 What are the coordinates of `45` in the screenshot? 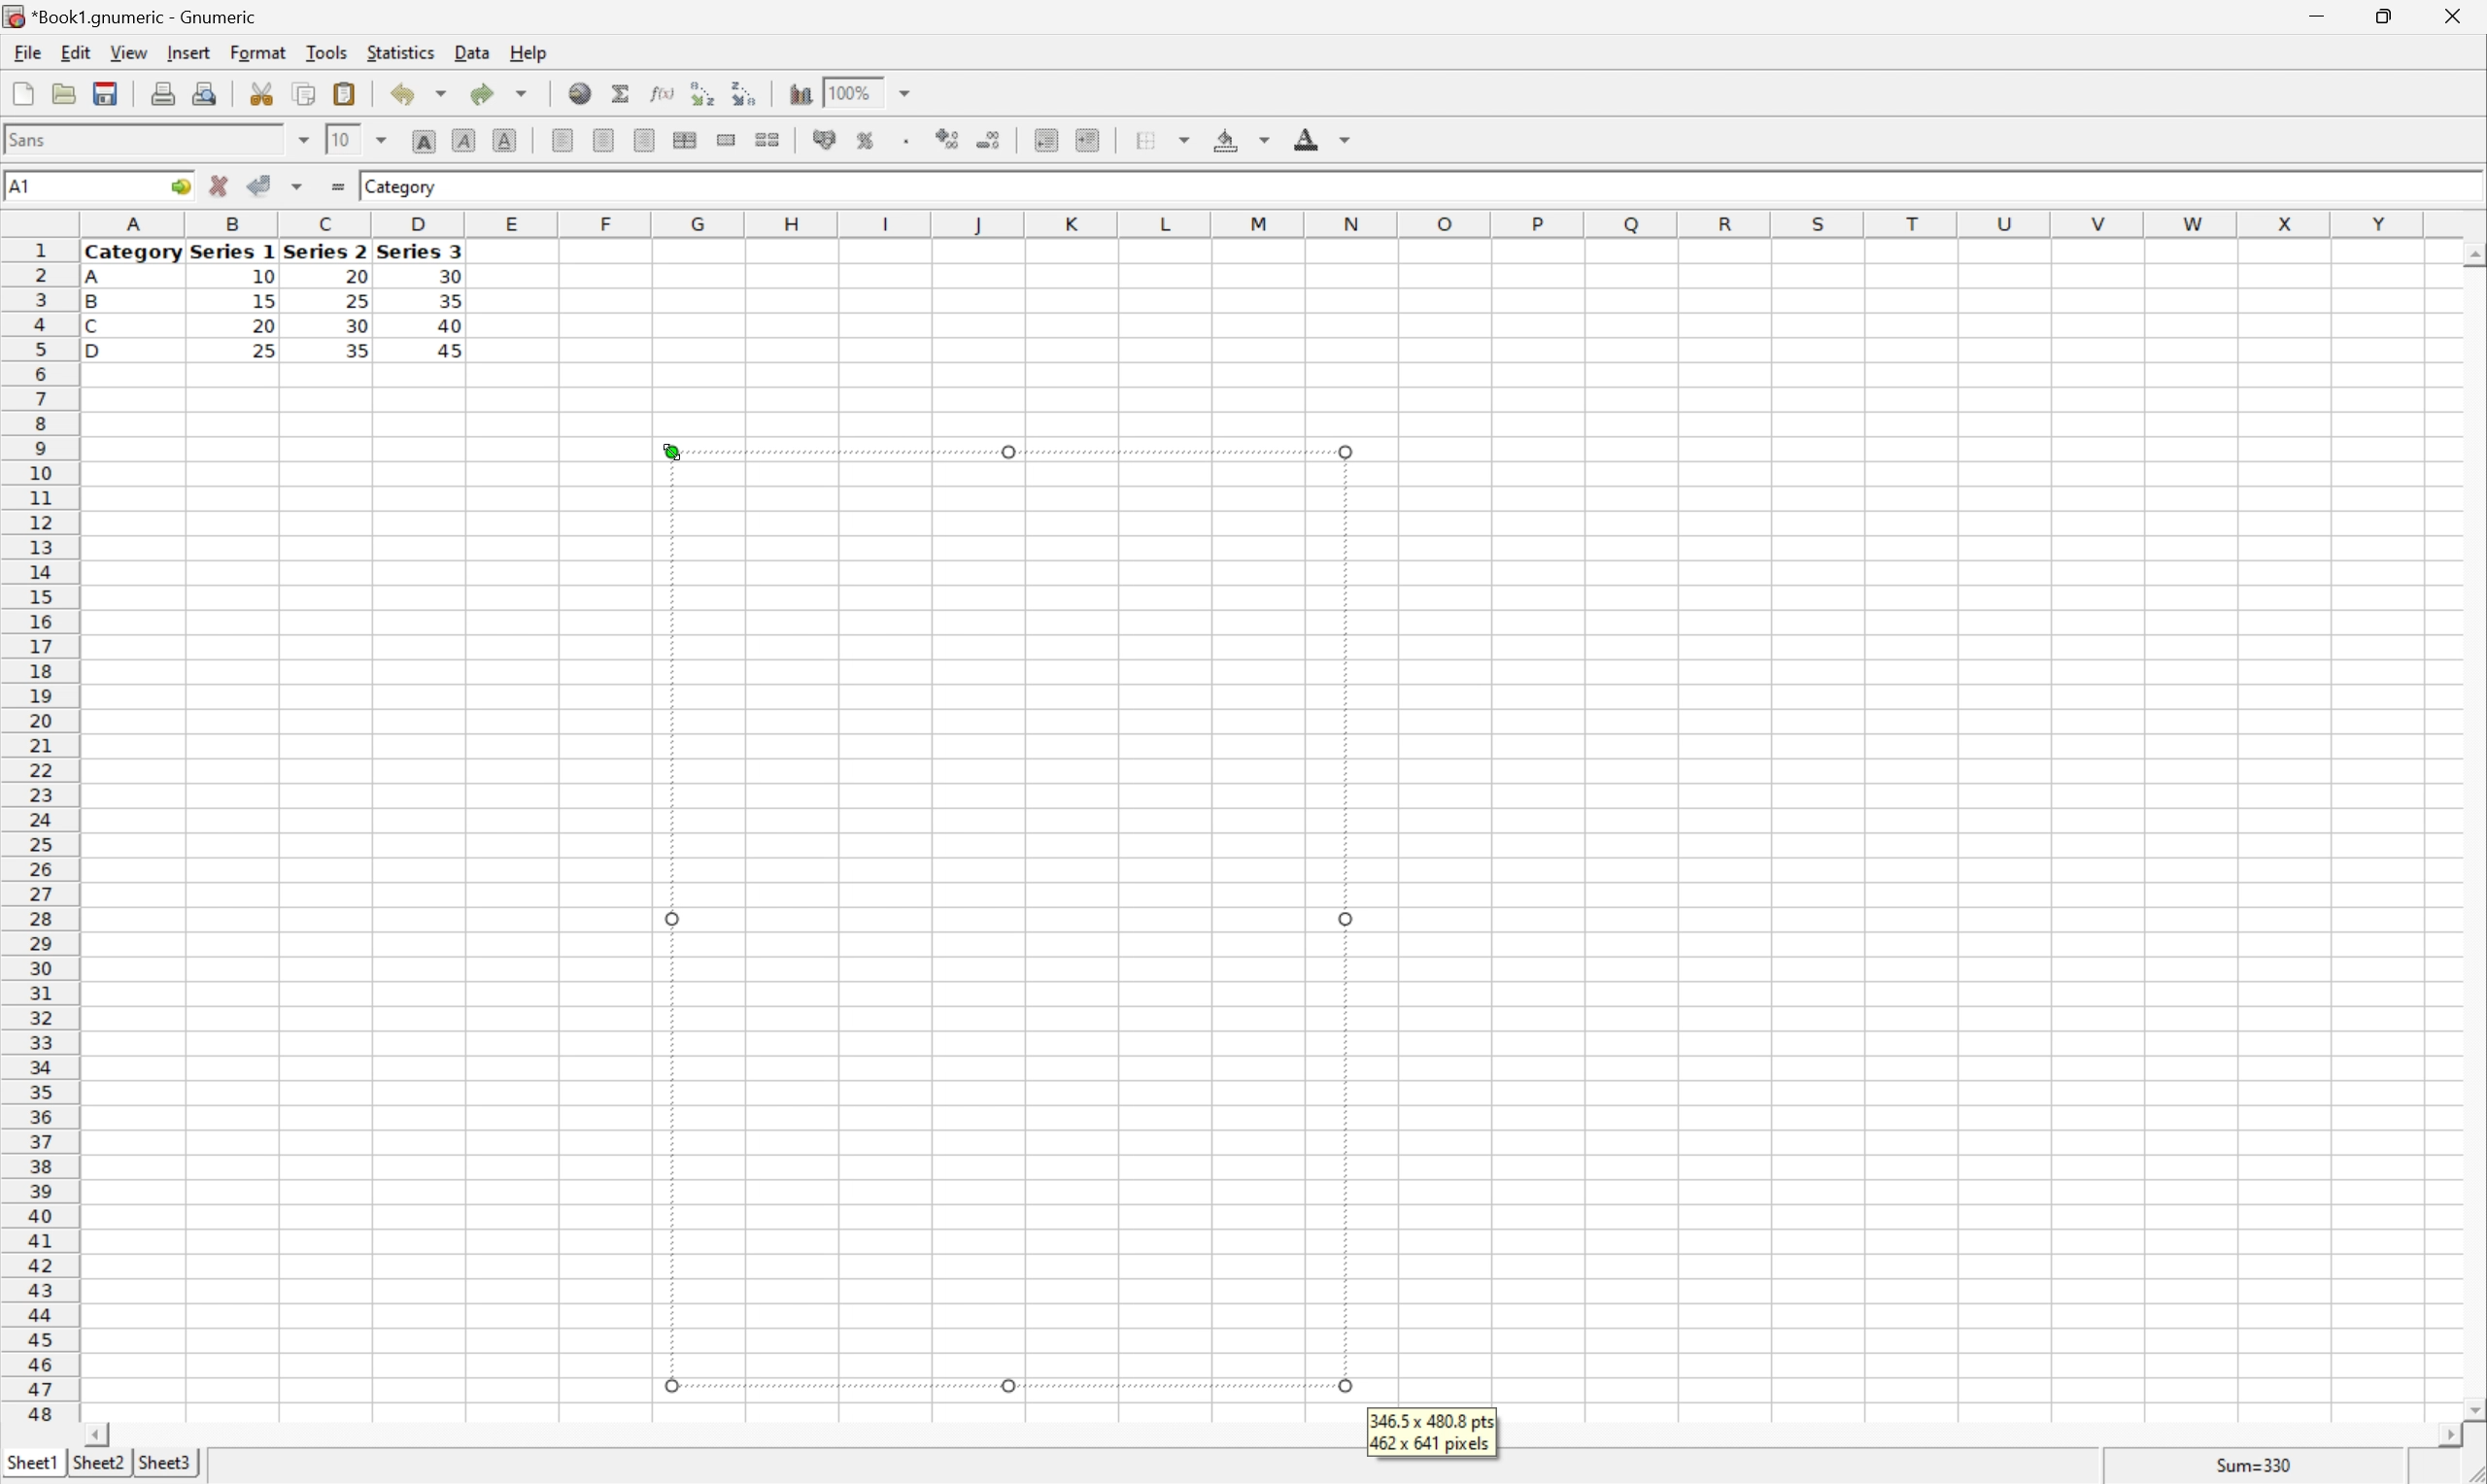 It's located at (459, 351).